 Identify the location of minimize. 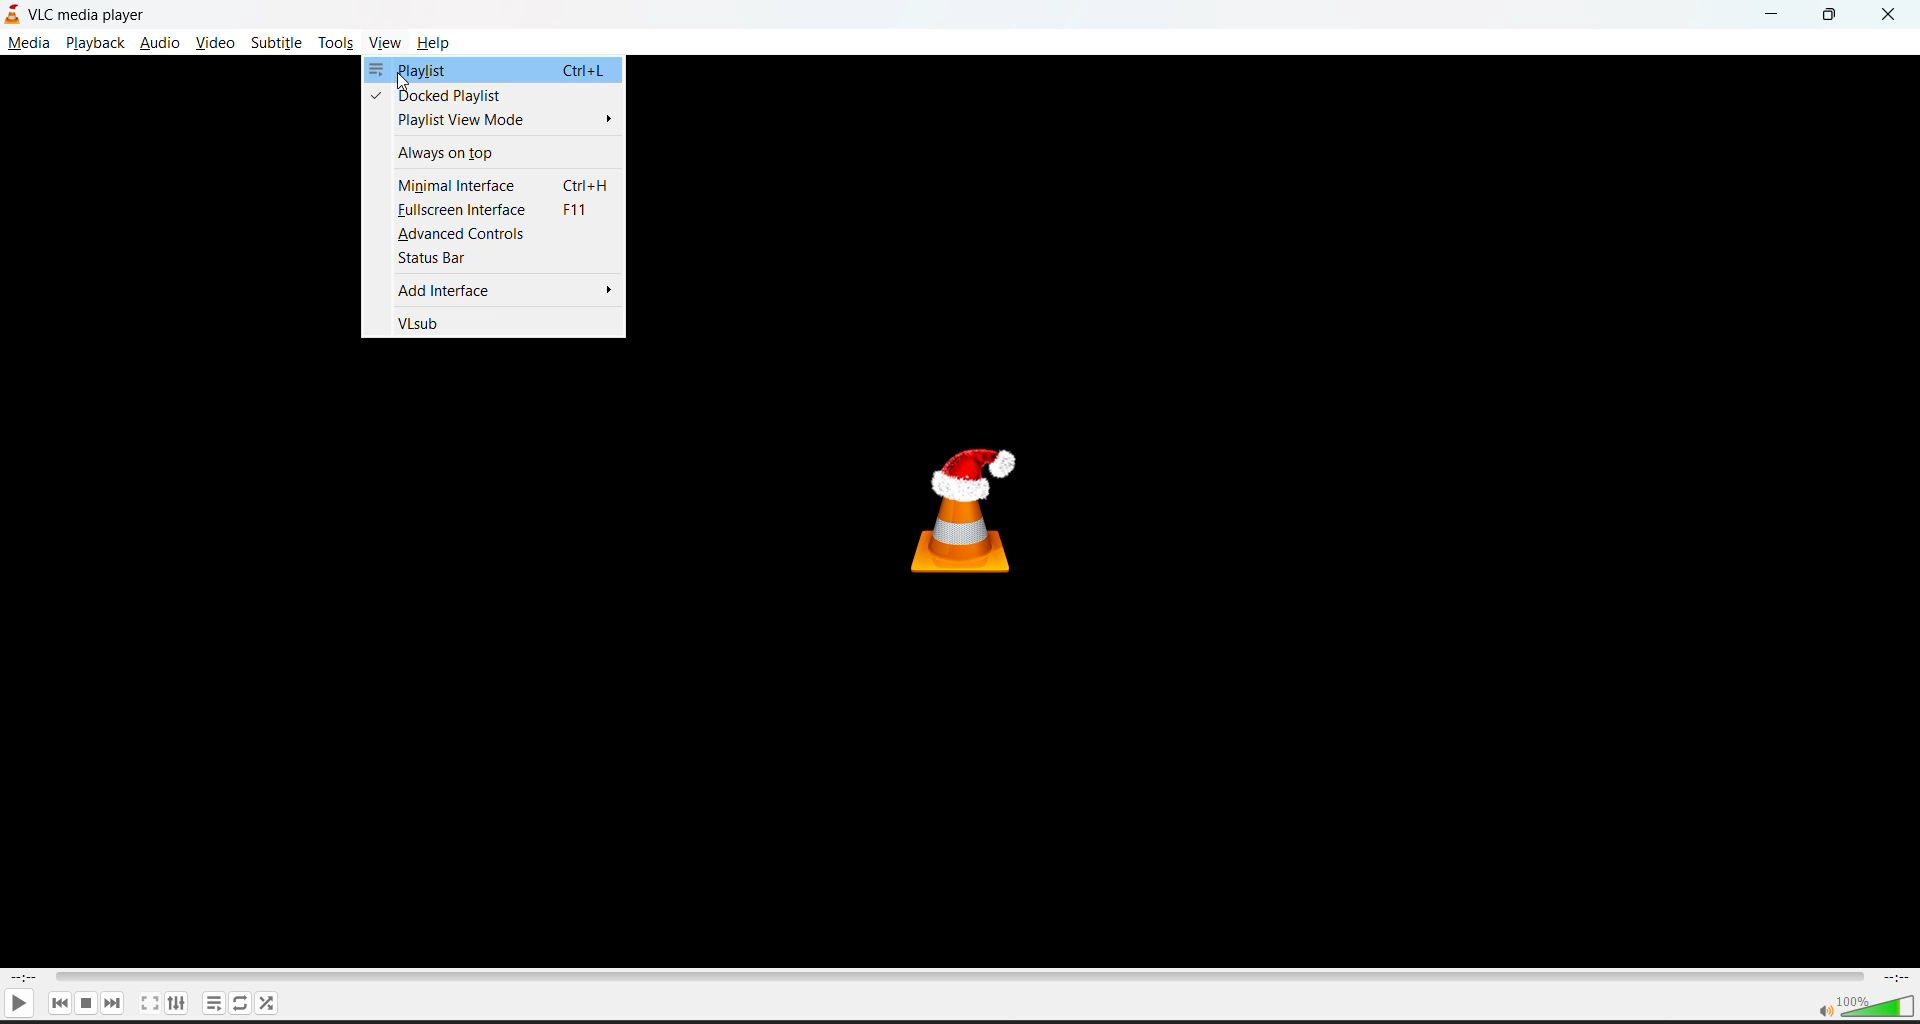
(1779, 16).